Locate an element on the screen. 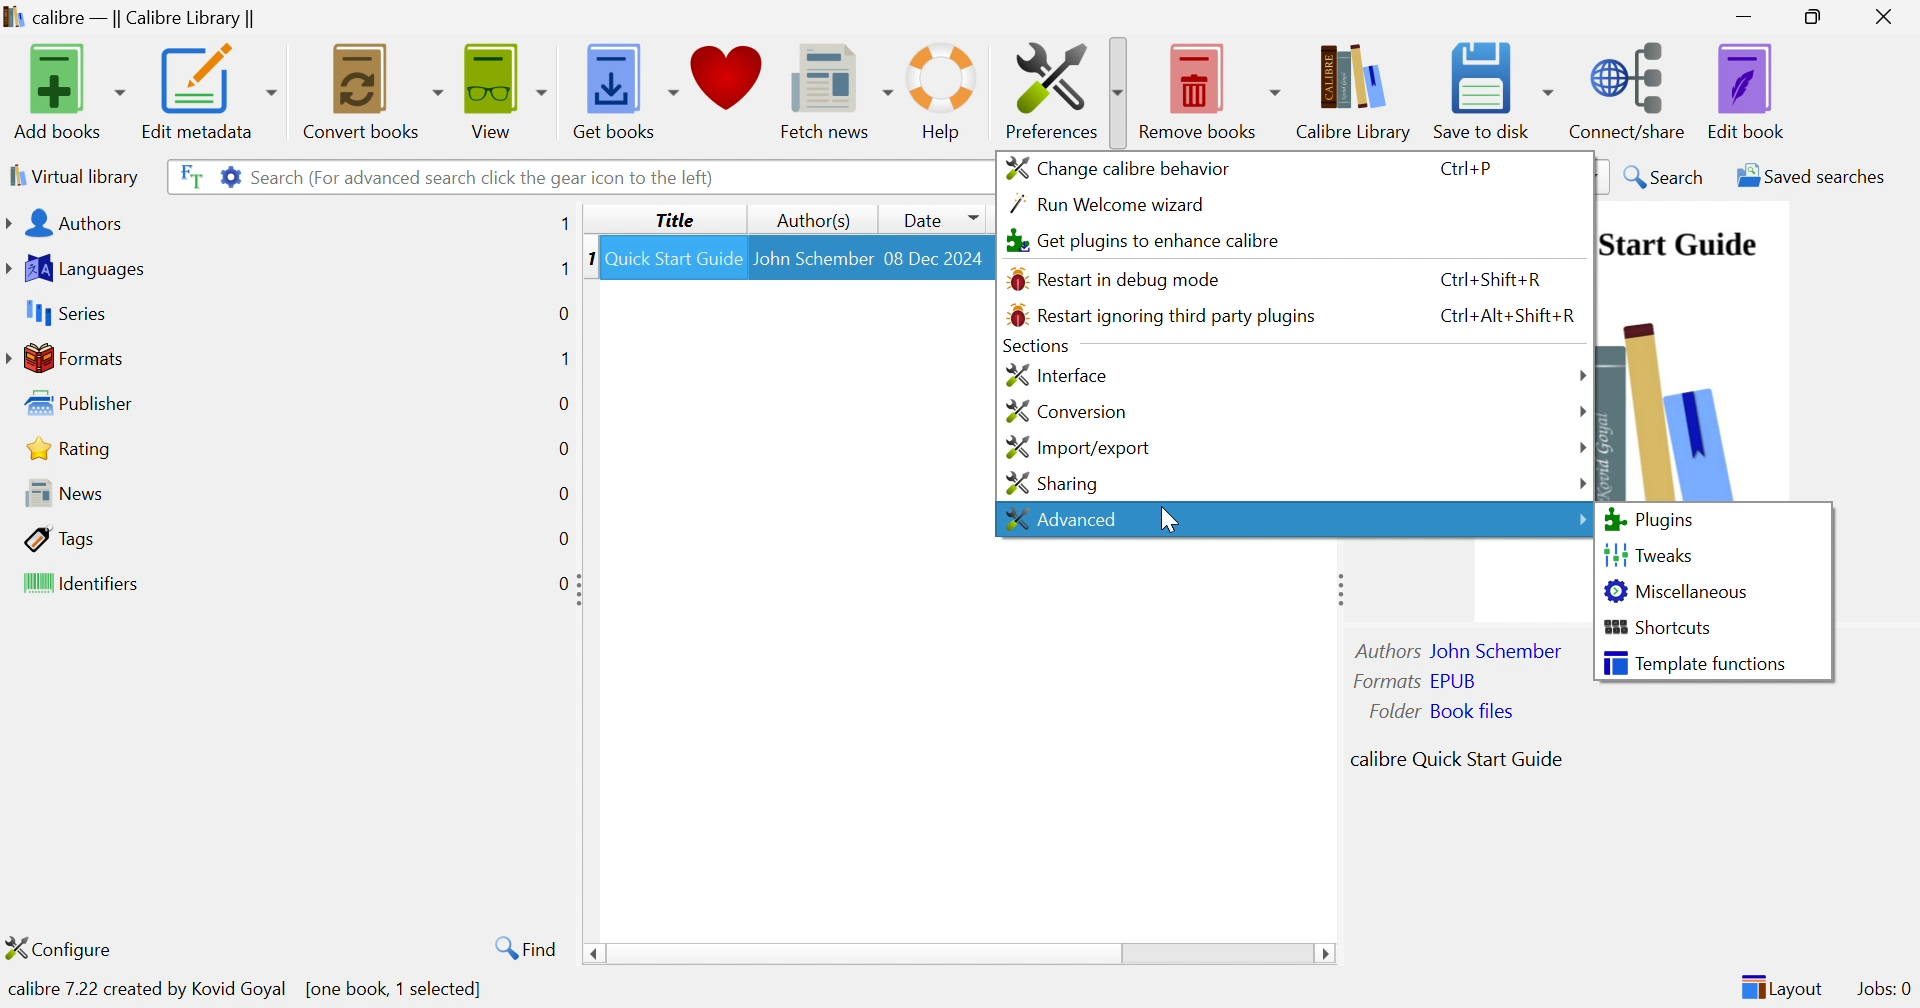 The image size is (1920, 1008). Author(s) is located at coordinates (816, 221).